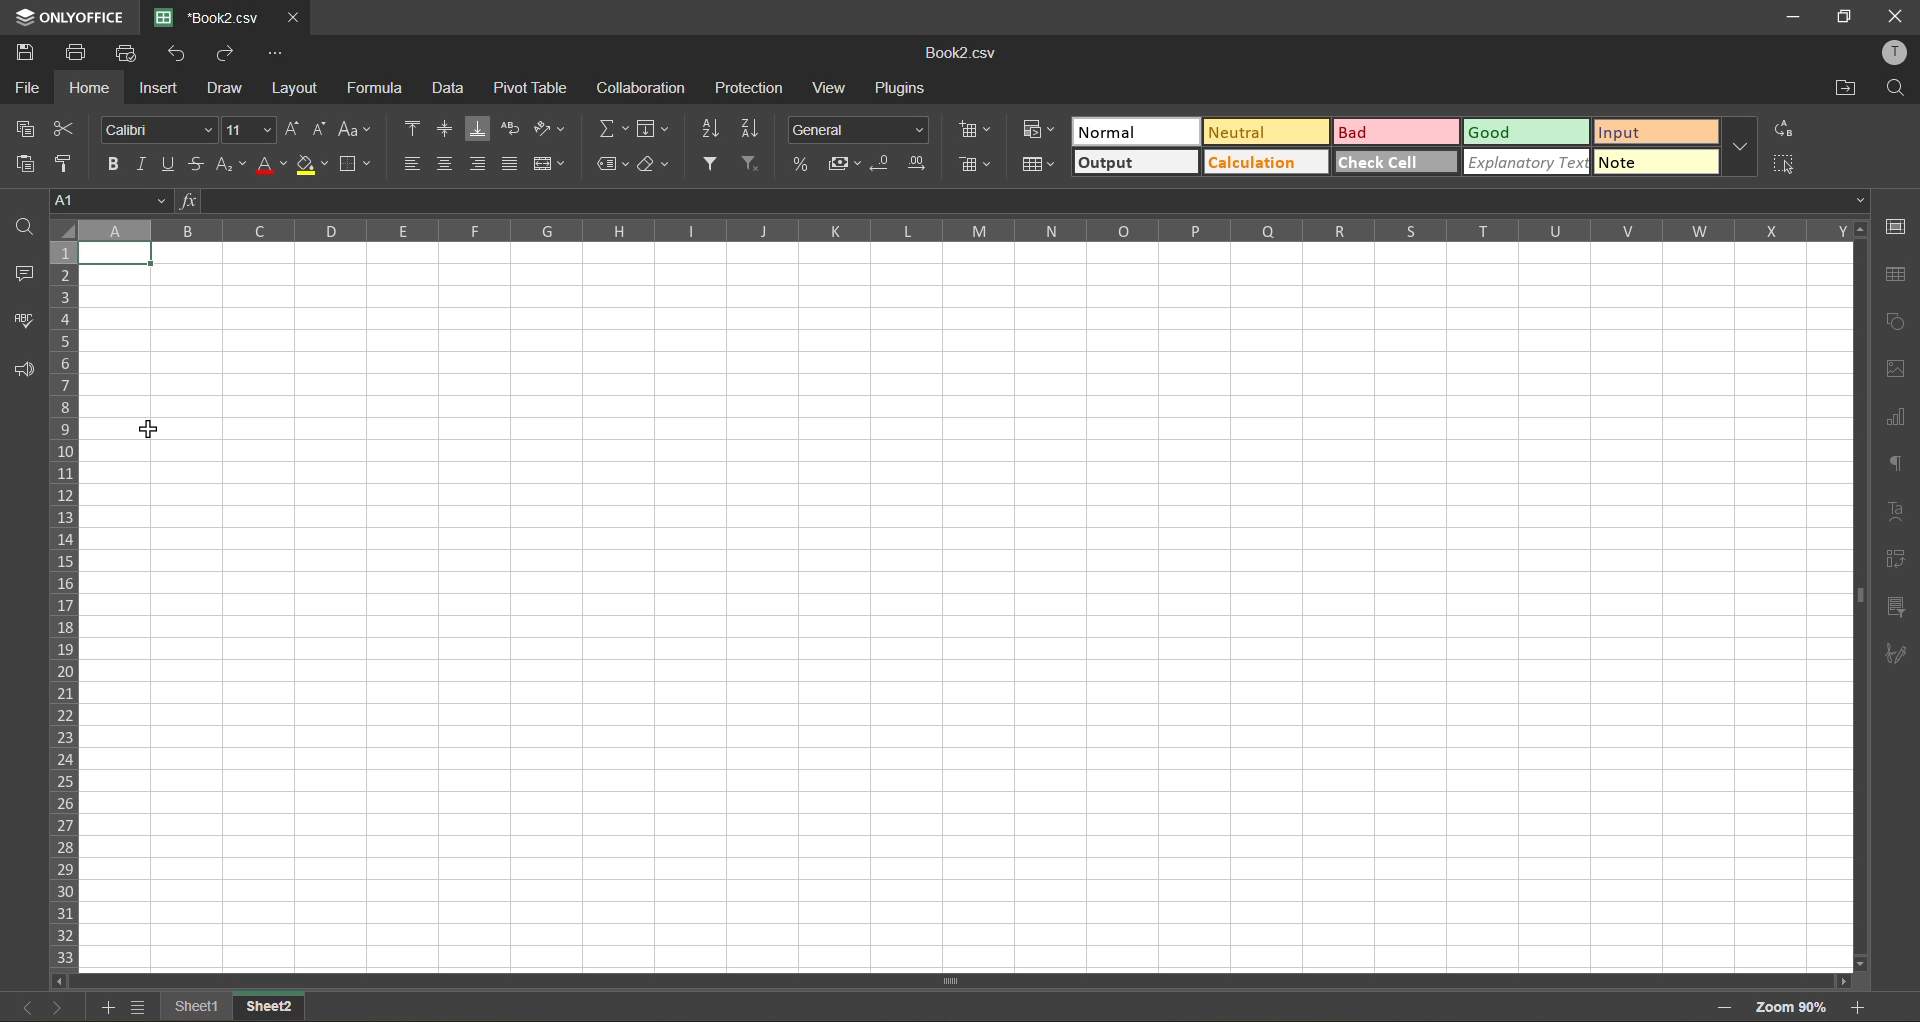 Image resolution: width=1920 pixels, height=1022 pixels. Describe the element at coordinates (751, 87) in the screenshot. I see `protection` at that location.